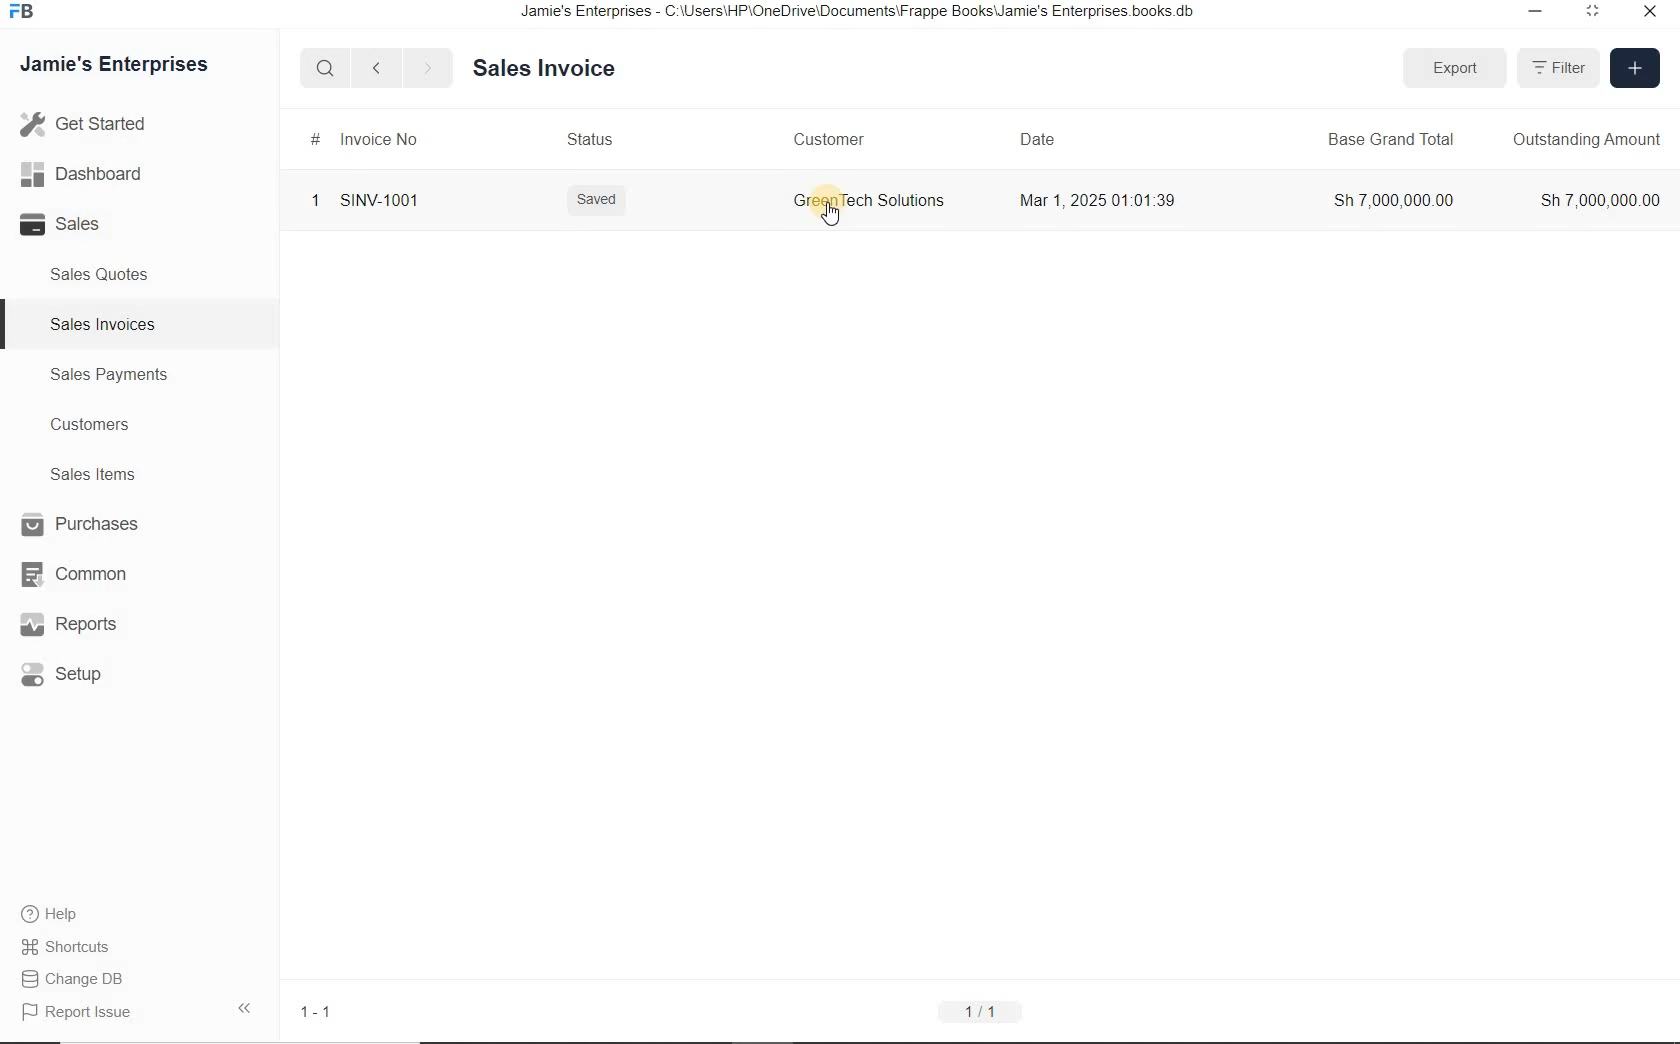 The height and width of the screenshot is (1044, 1680). I want to click on Common, so click(71, 573).